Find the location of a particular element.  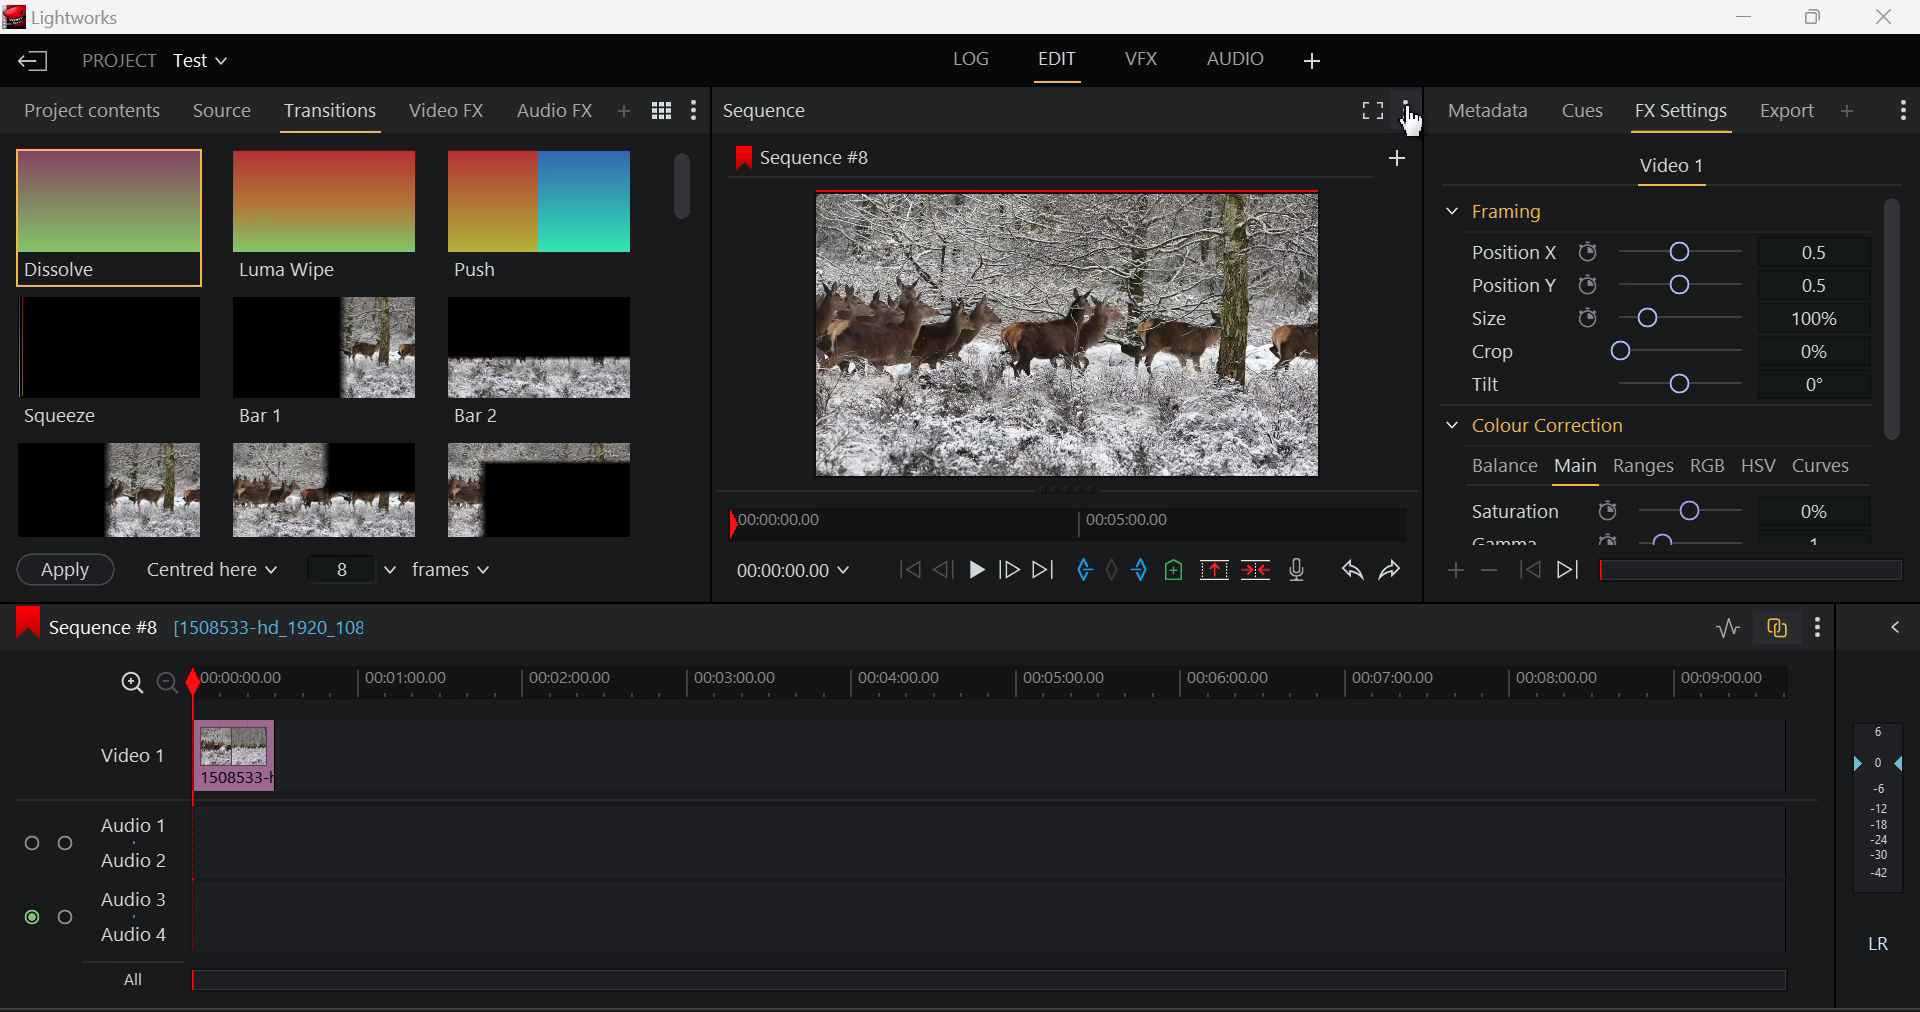

Cursor is located at coordinates (1421, 123).